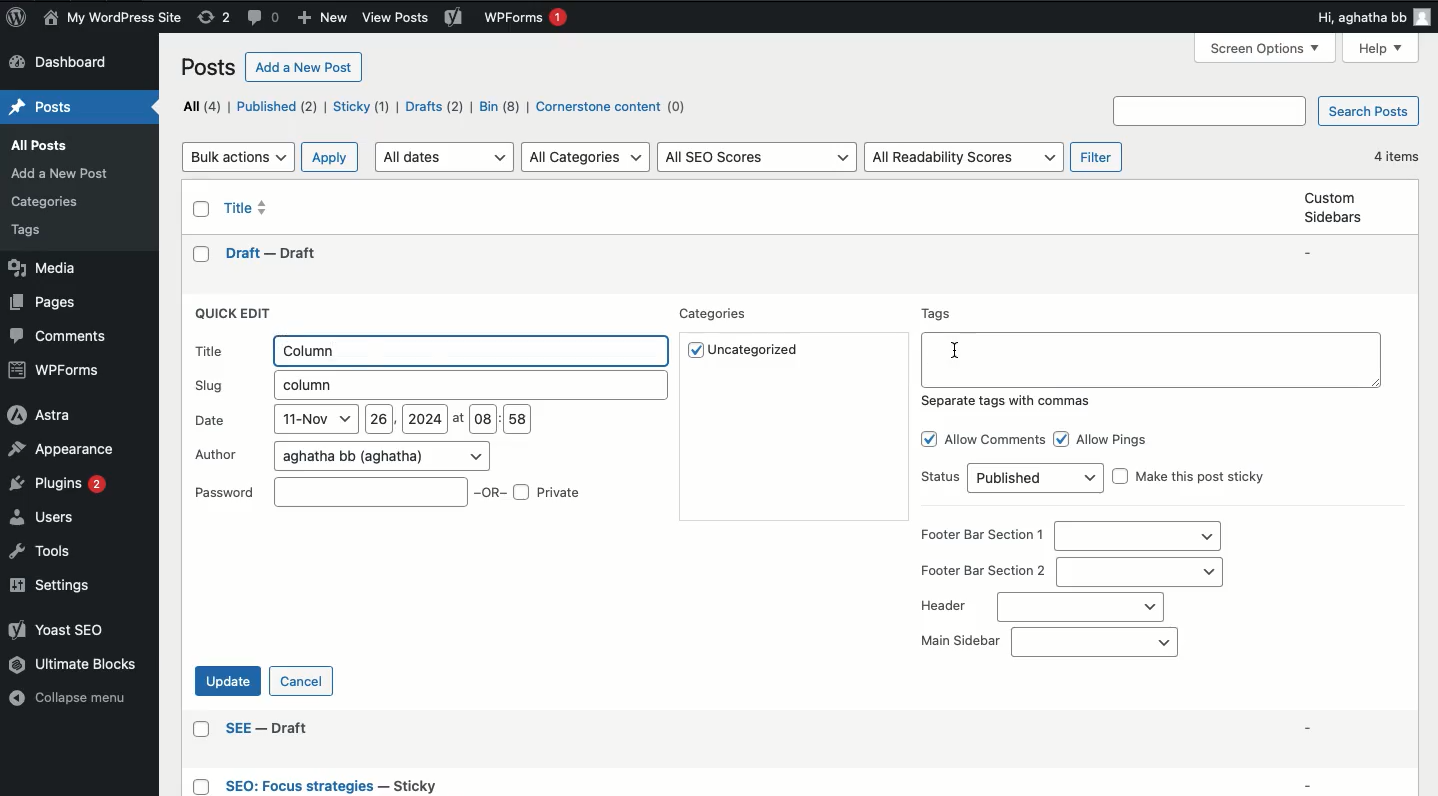 Image resolution: width=1438 pixels, height=796 pixels. Describe the element at coordinates (430, 350) in the screenshot. I see `Title` at that location.